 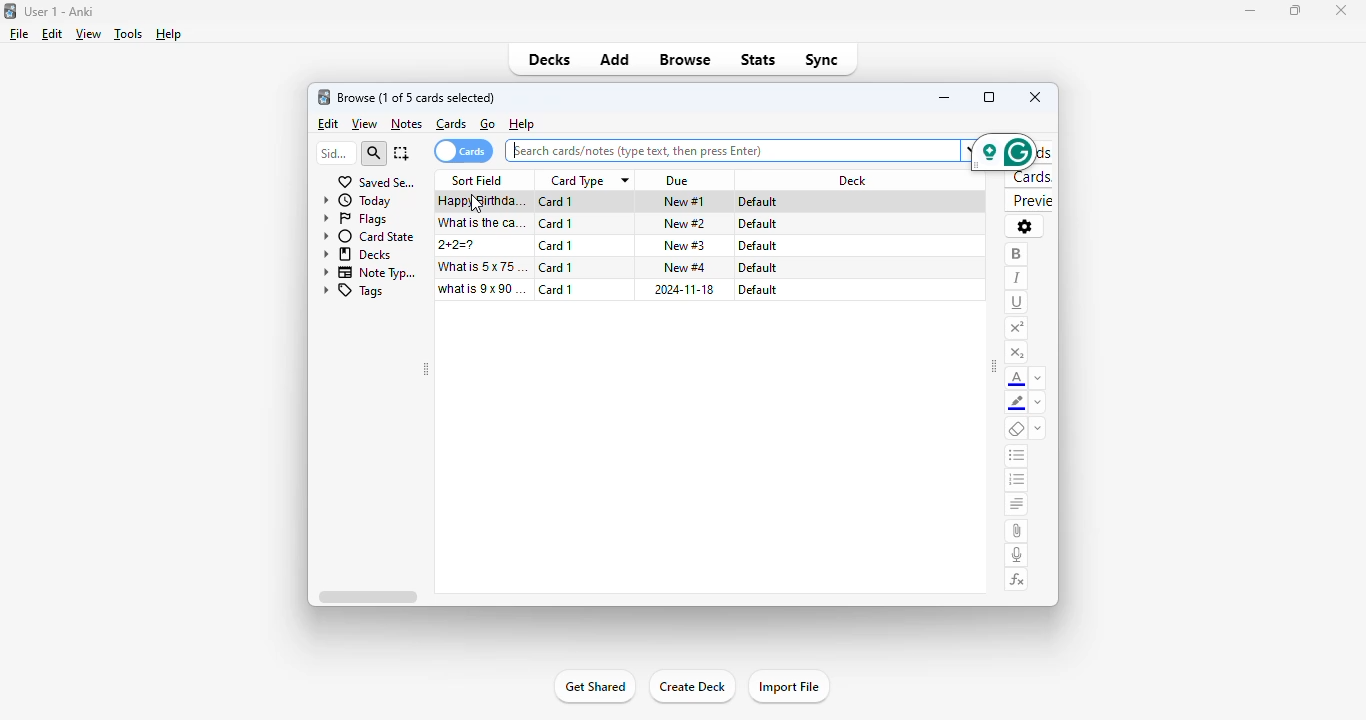 What do you see at coordinates (365, 124) in the screenshot?
I see `view` at bounding box center [365, 124].